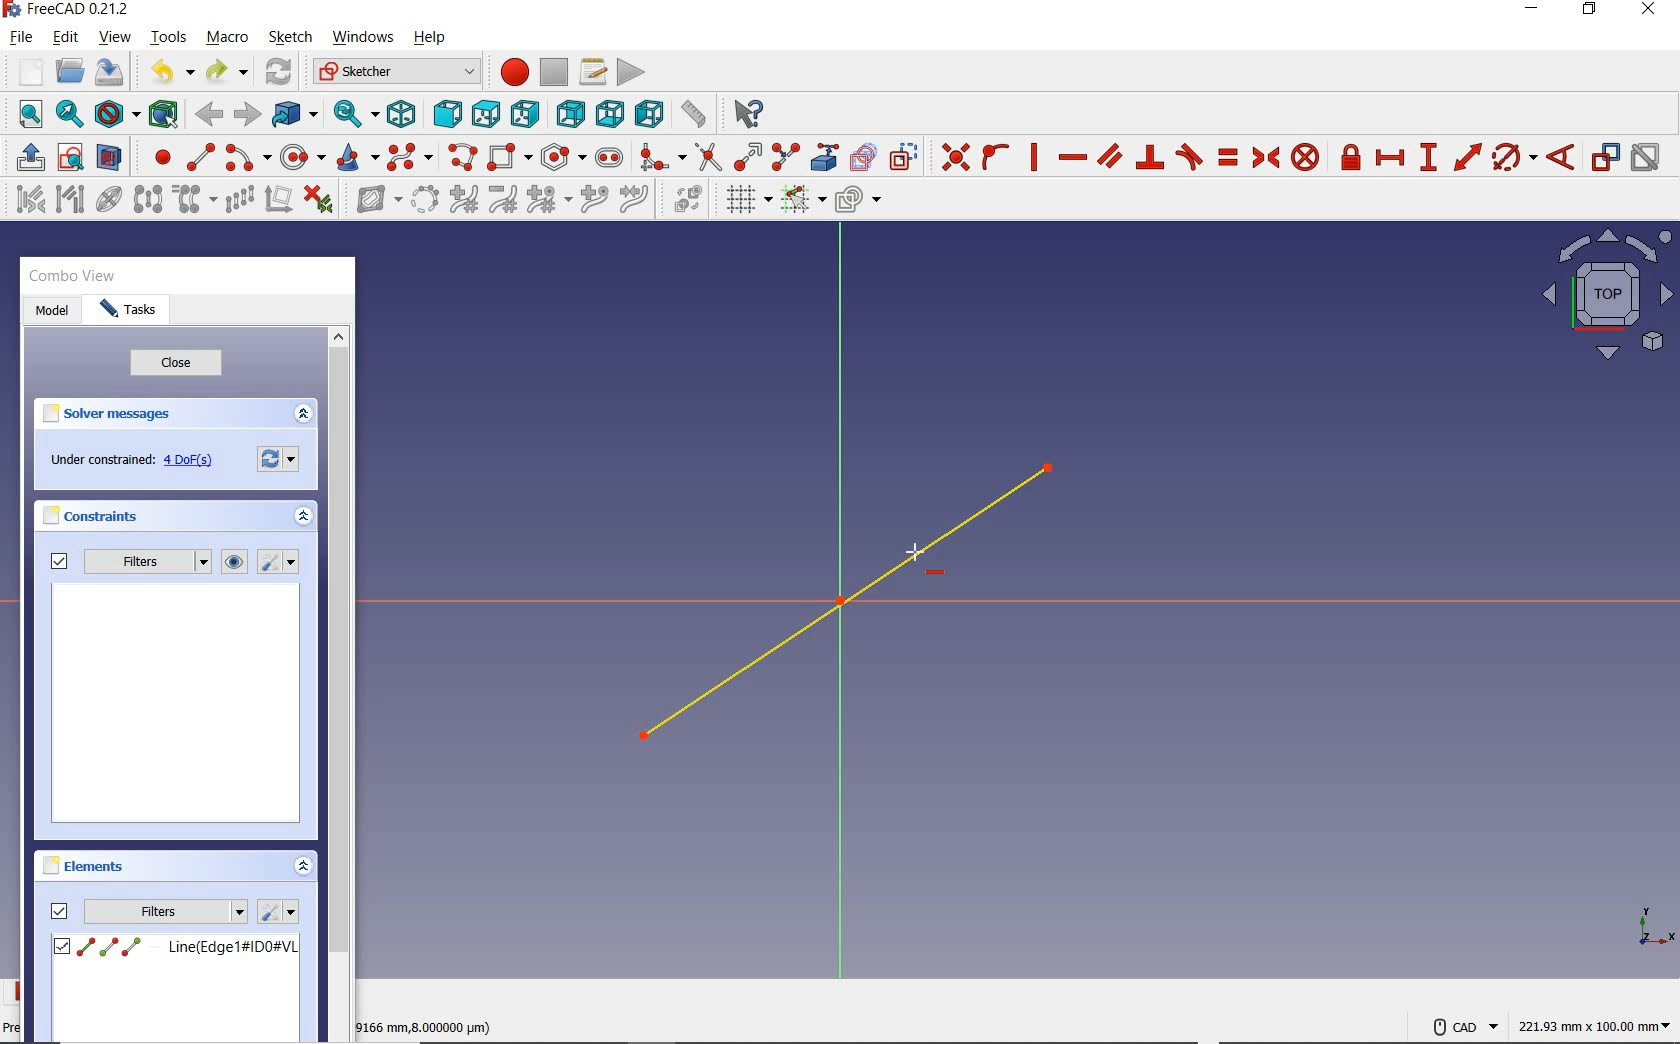 This screenshot has width=1680, height=1044. Describe the element at coordinates (109, 156) in the screenshot. I see `VIEW SECTION` at that location.